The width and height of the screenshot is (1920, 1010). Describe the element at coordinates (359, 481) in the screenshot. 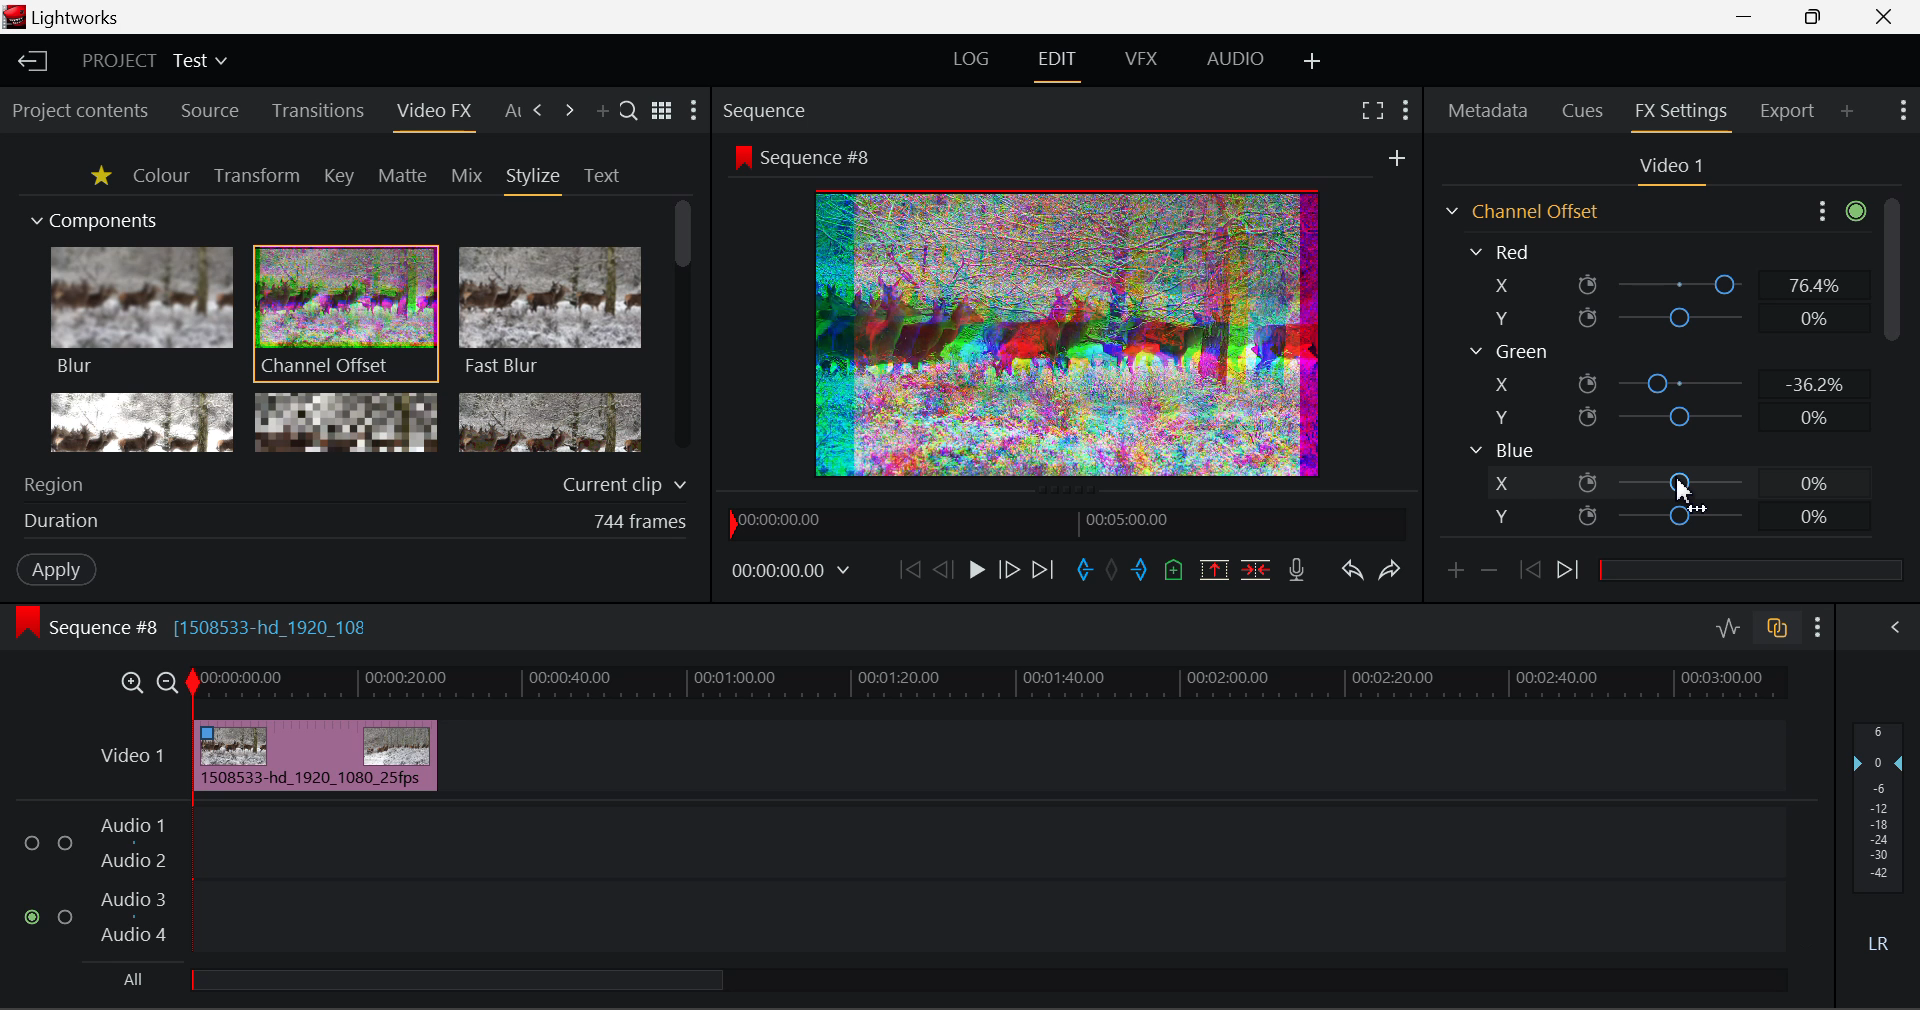

I see `Region` at that location.